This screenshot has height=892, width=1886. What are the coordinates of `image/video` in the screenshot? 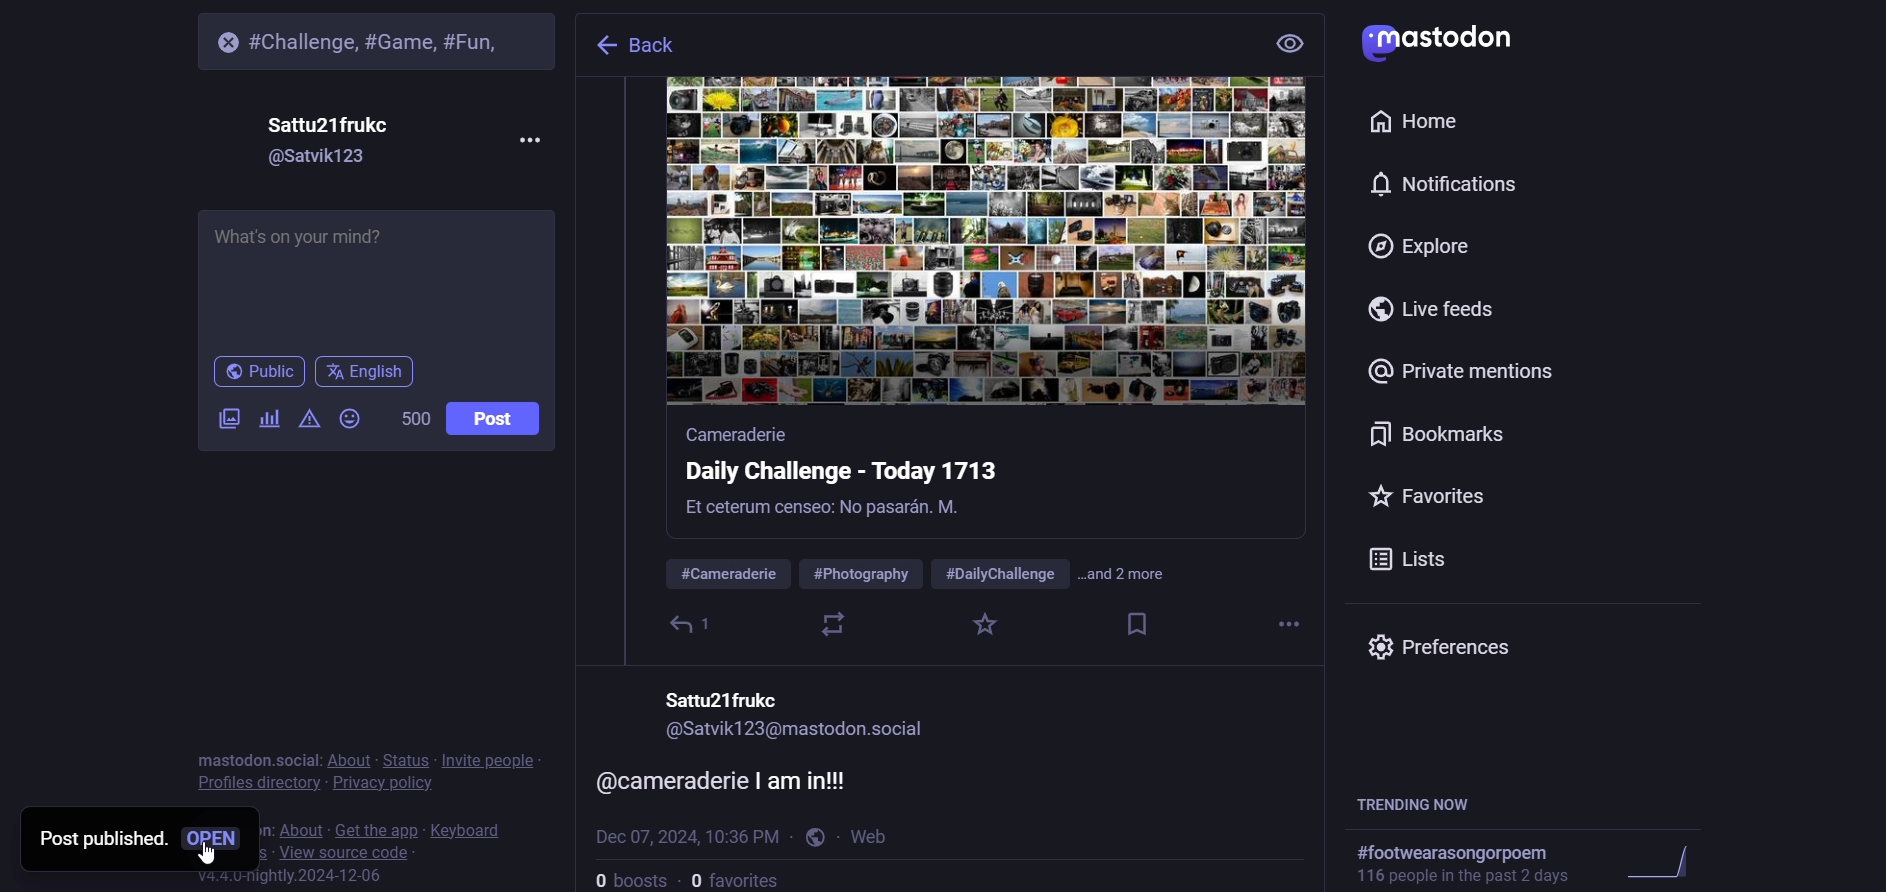 It's located at (219, 420).